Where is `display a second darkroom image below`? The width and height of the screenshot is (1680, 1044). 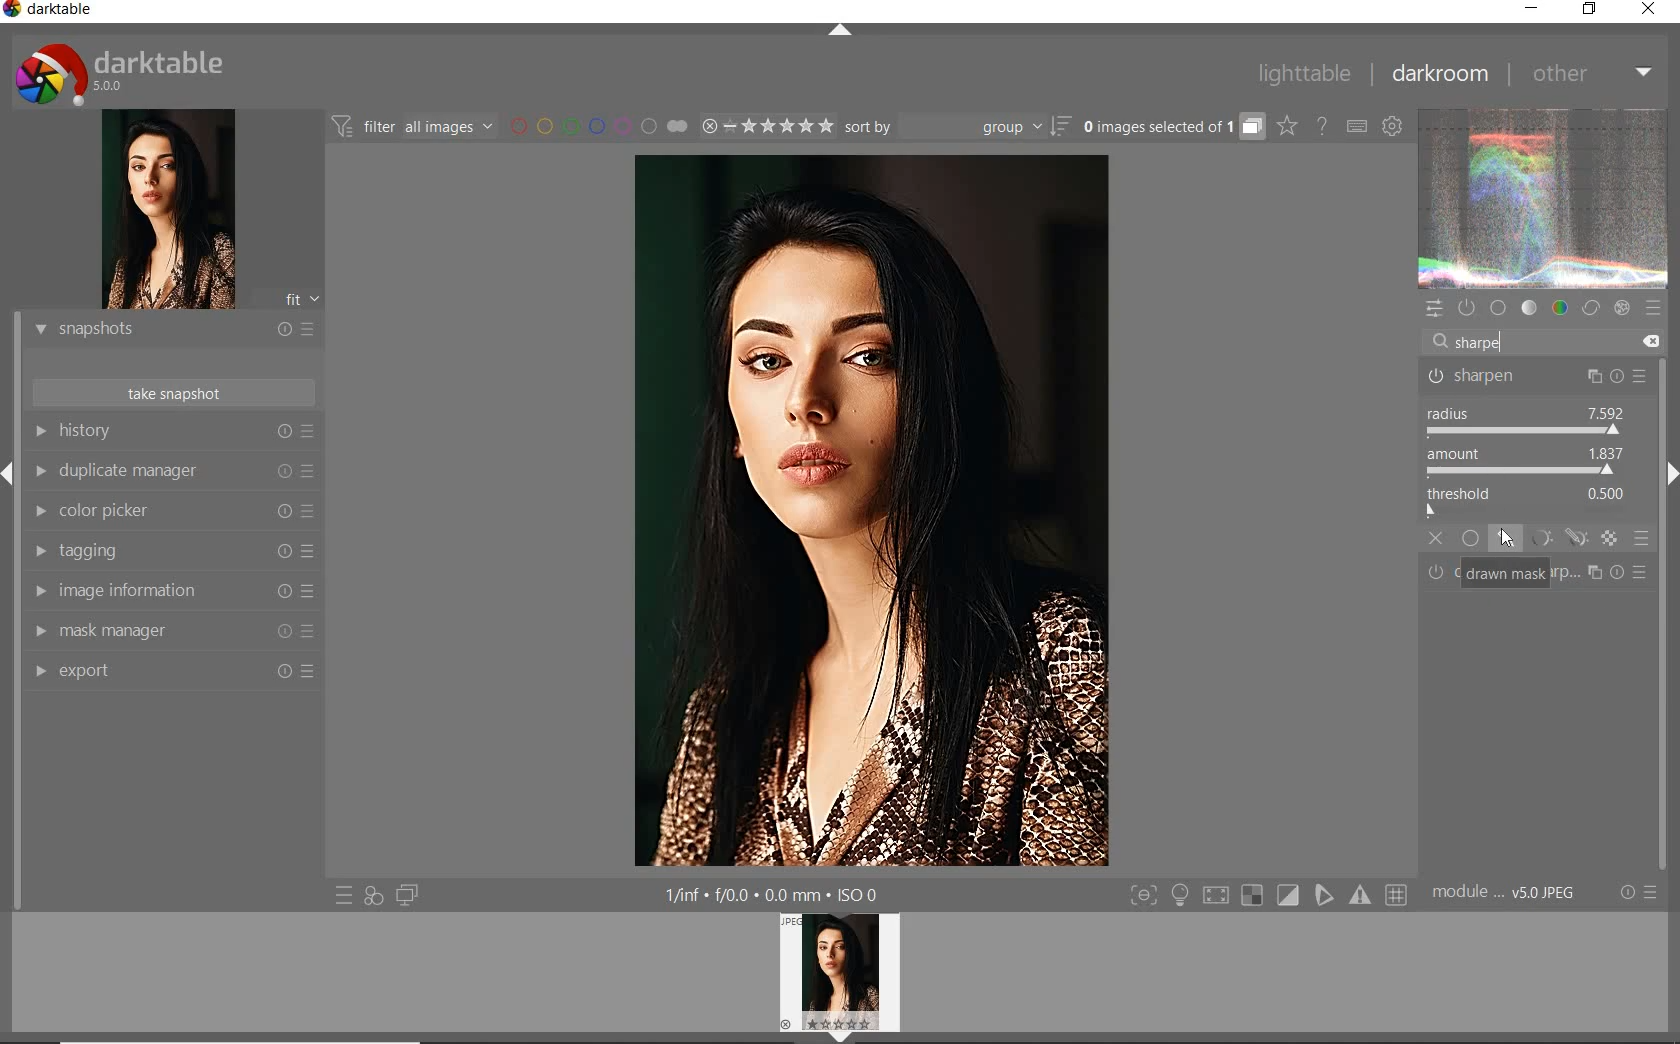 display a second darkroom image below is located at coordinates (409, 894).